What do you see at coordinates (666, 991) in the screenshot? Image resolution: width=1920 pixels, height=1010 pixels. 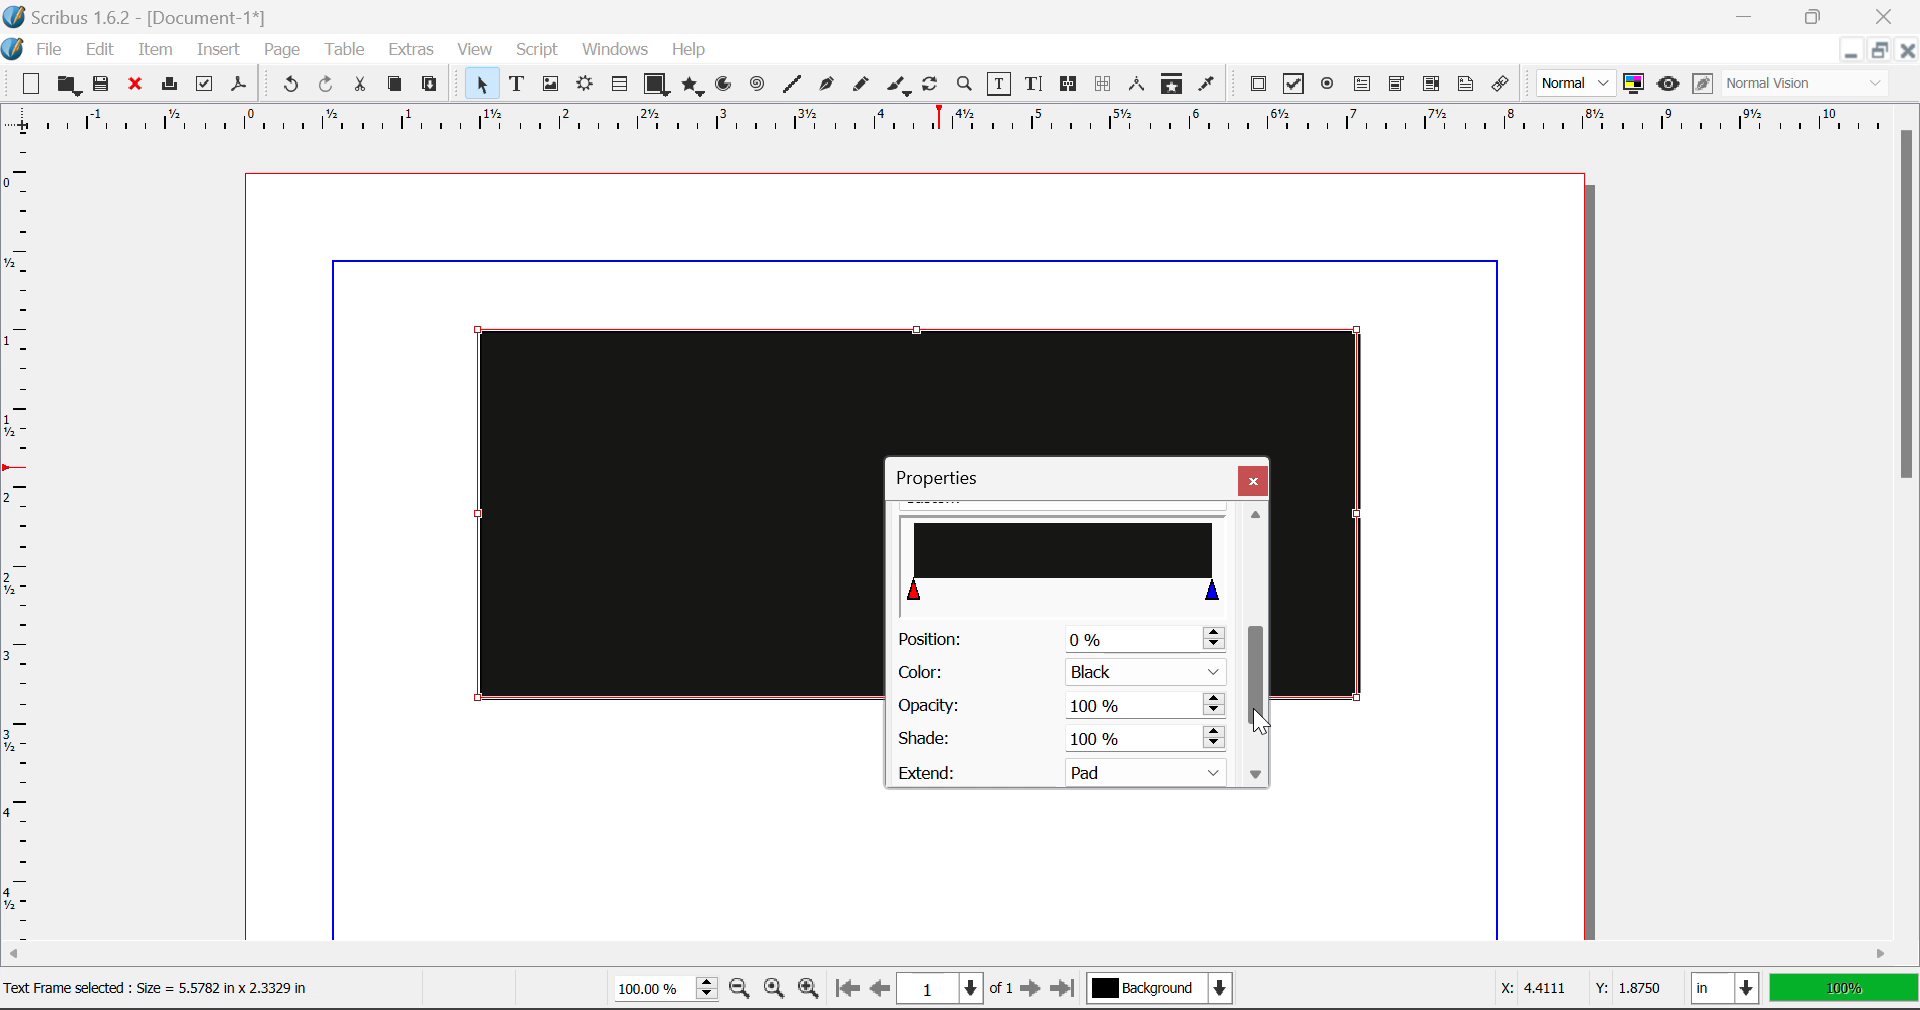 I see `Zoom 100%` at bounding box center [666, 991].